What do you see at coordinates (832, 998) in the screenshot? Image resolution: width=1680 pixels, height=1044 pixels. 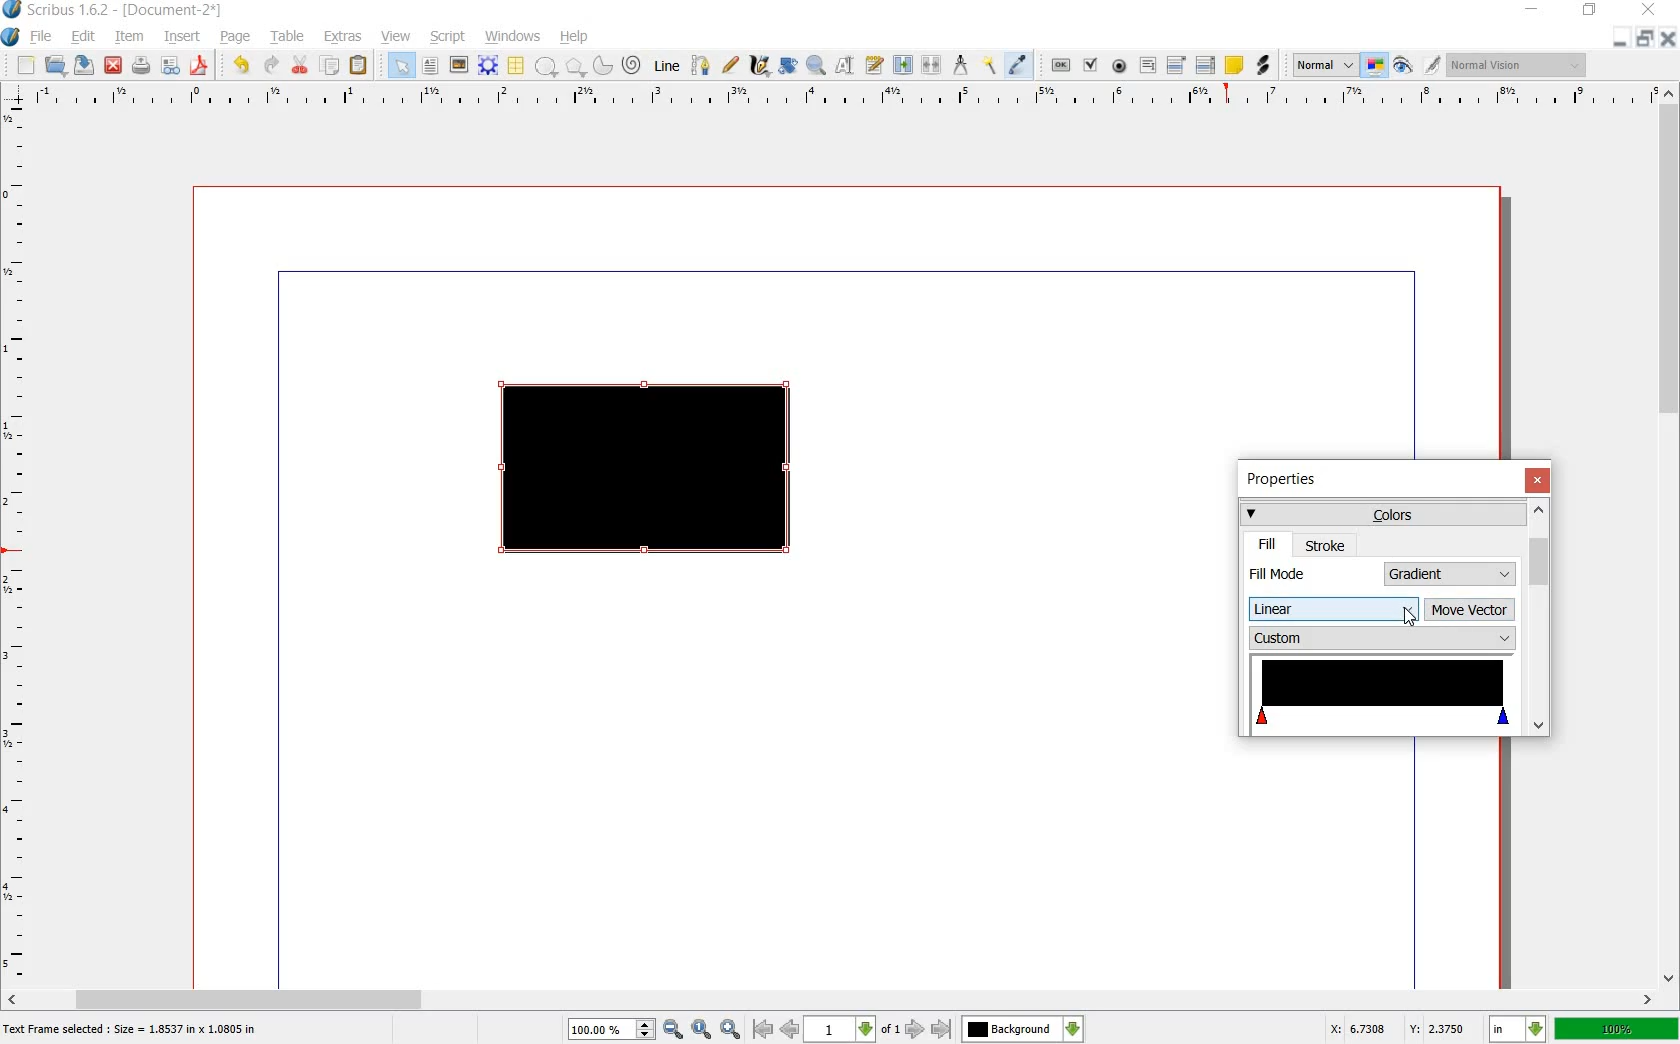 I see `scroll bar` at bounding box center [832, 998].